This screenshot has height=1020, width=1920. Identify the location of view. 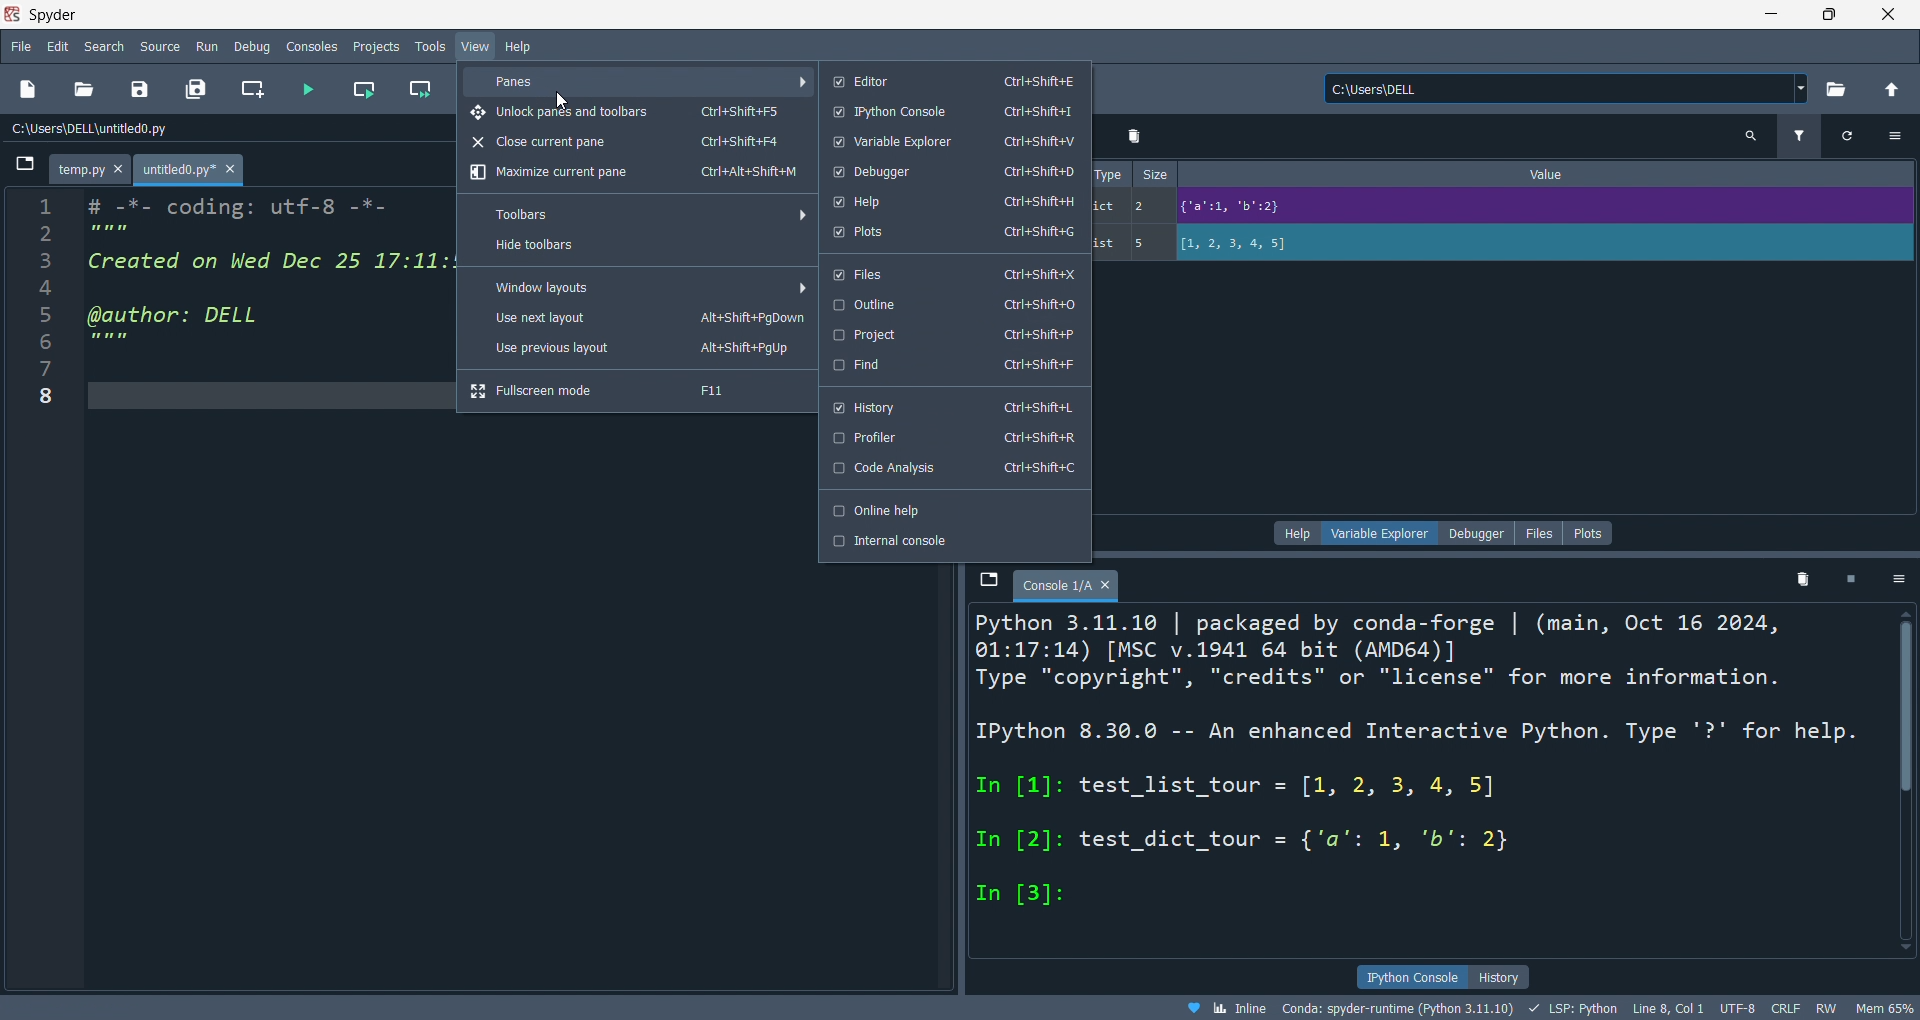
(477, 44).